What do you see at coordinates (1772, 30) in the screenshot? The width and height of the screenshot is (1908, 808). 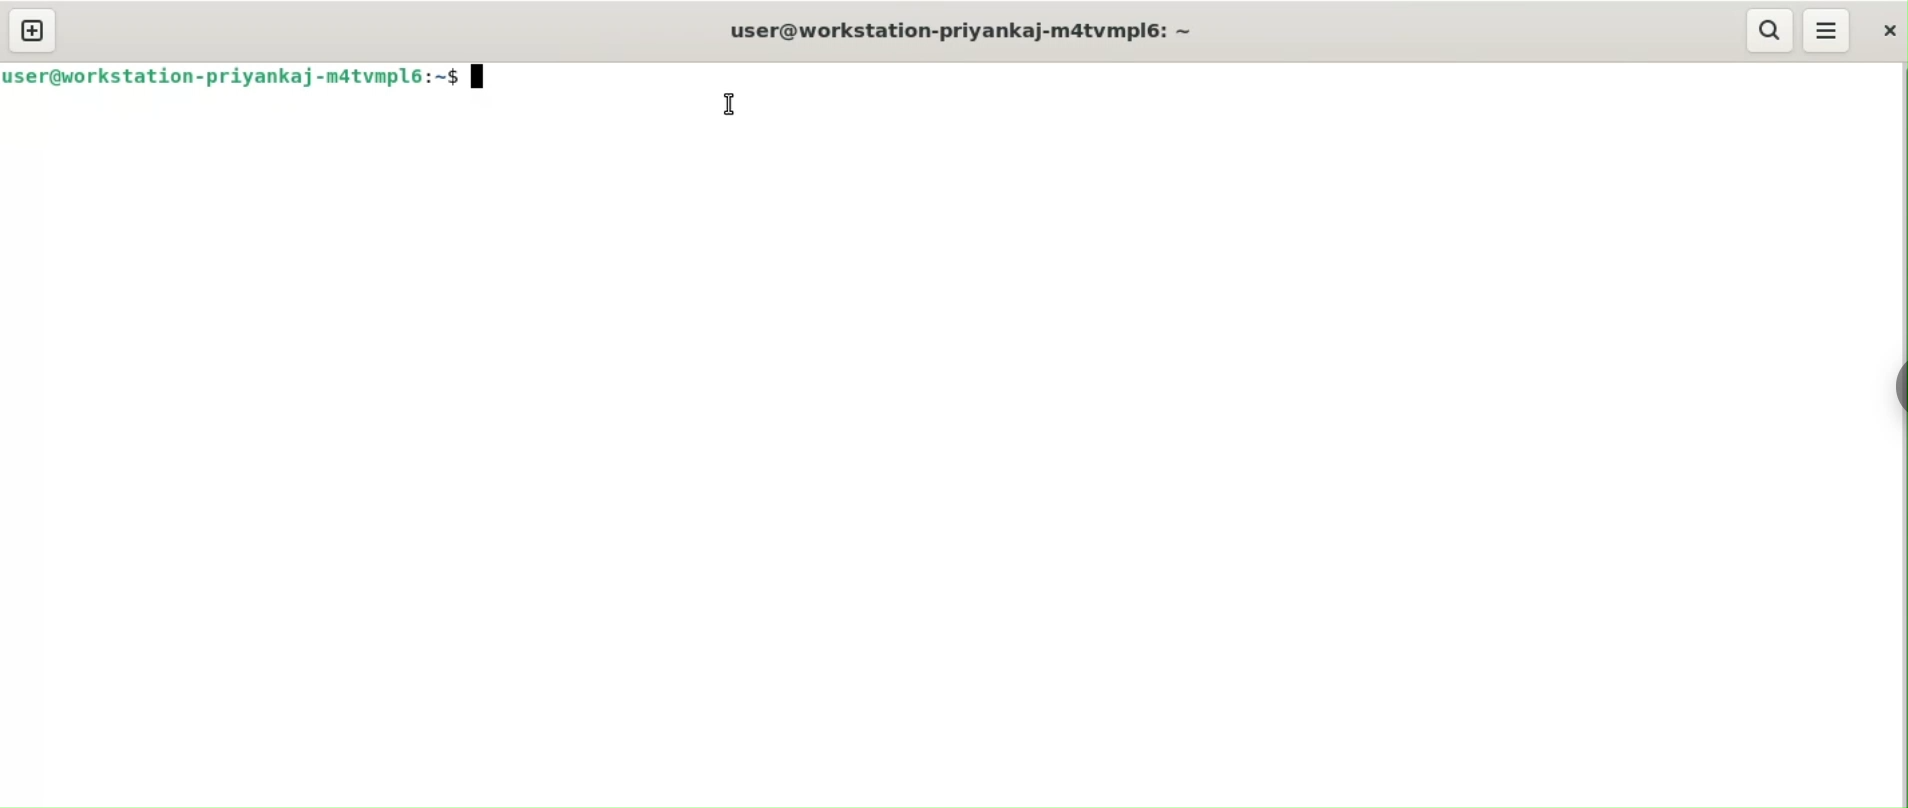 I see `search` at bounding box center [1772, 30].